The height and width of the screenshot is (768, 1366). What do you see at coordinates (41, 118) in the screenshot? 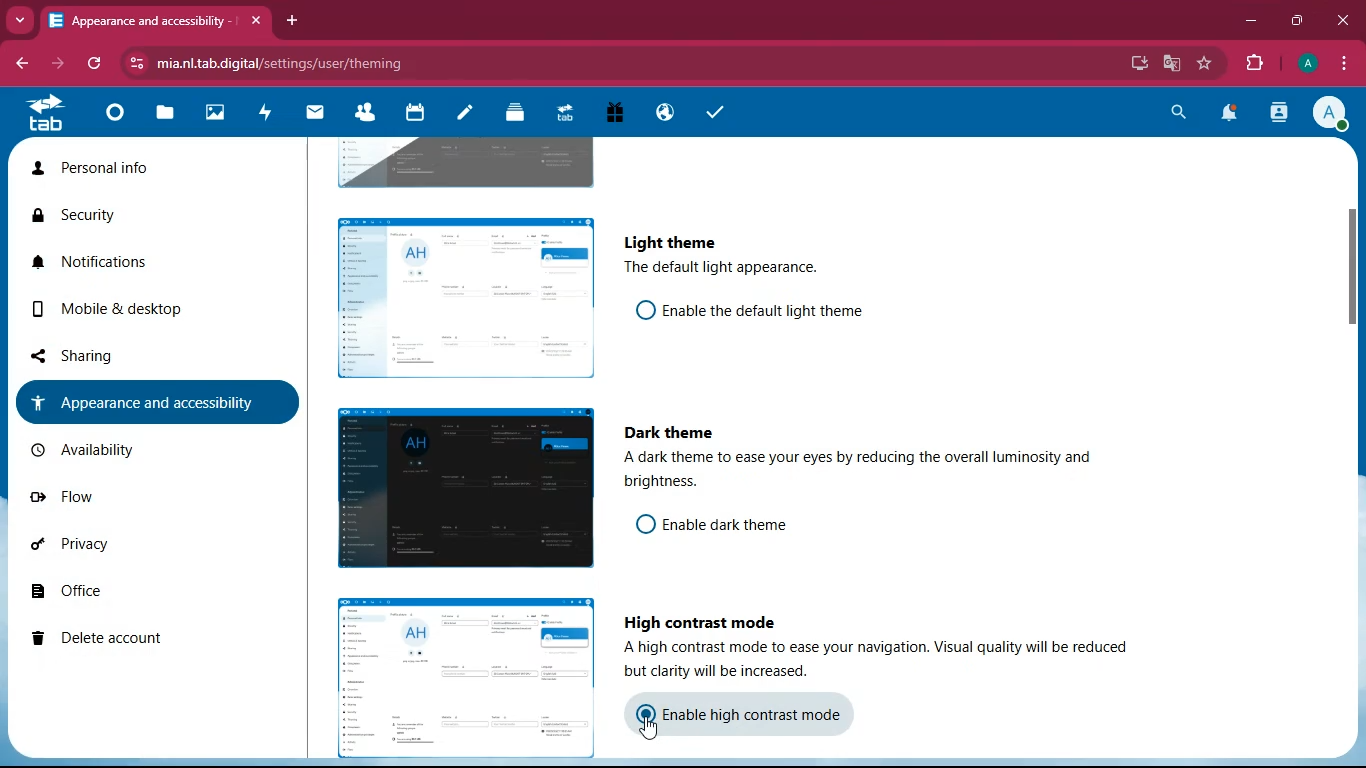
I see `tab` at bounding box center [41, 118].